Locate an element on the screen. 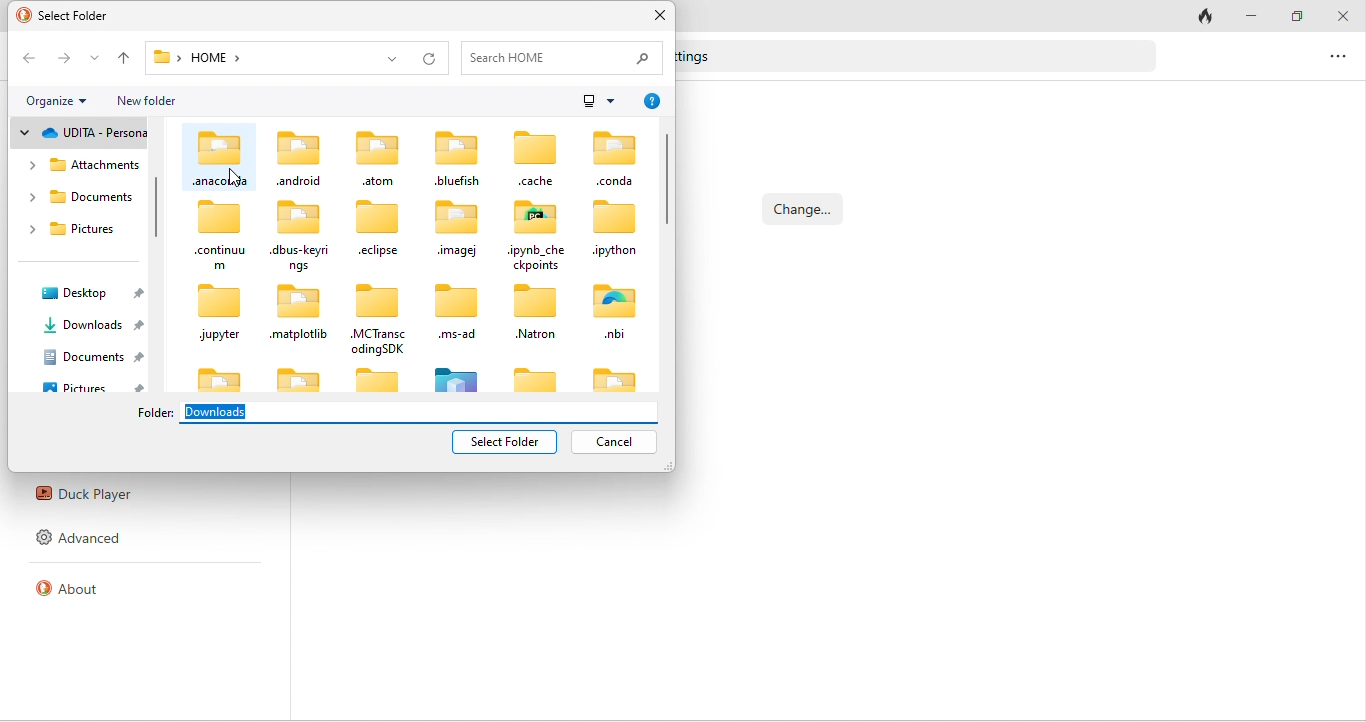  .ipython is located at coordinates (617, 229).